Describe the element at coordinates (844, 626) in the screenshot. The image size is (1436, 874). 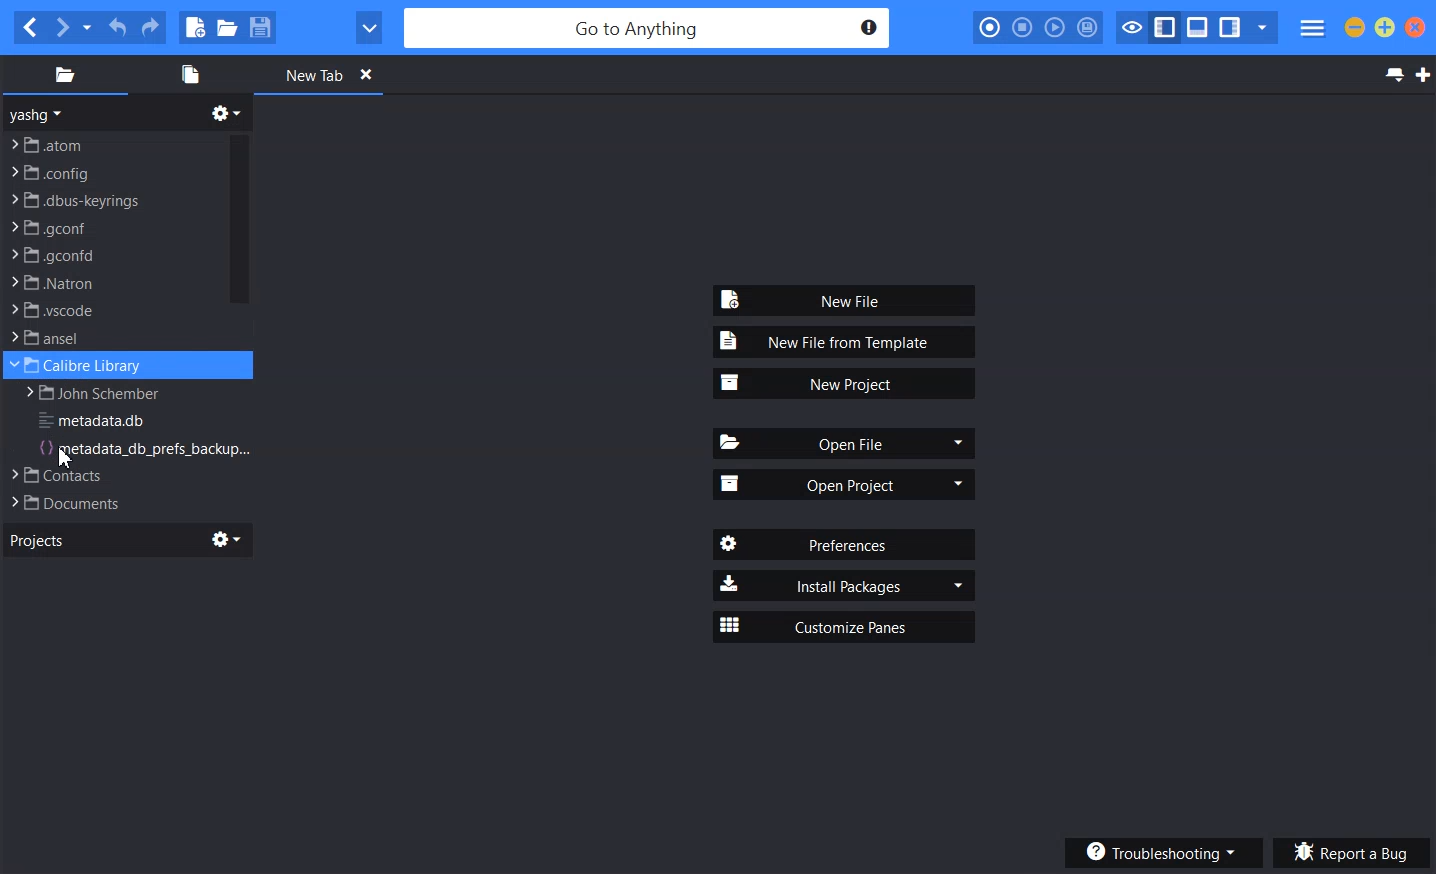
I see `Customize Panes` at that location.